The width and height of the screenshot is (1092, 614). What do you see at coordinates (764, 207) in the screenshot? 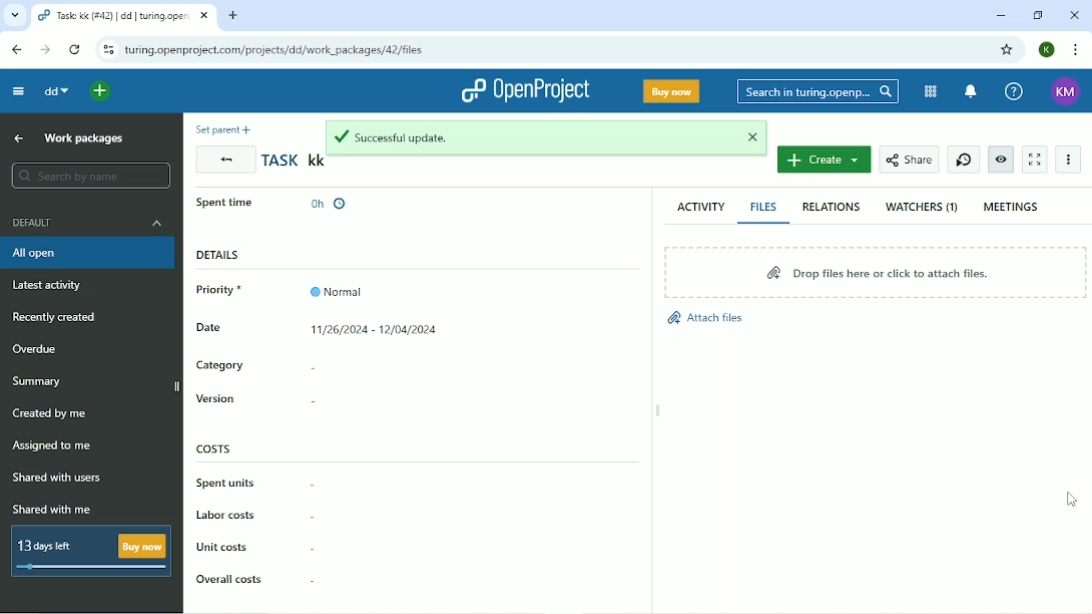
I see `FILES` at bounding box center [764, 207].